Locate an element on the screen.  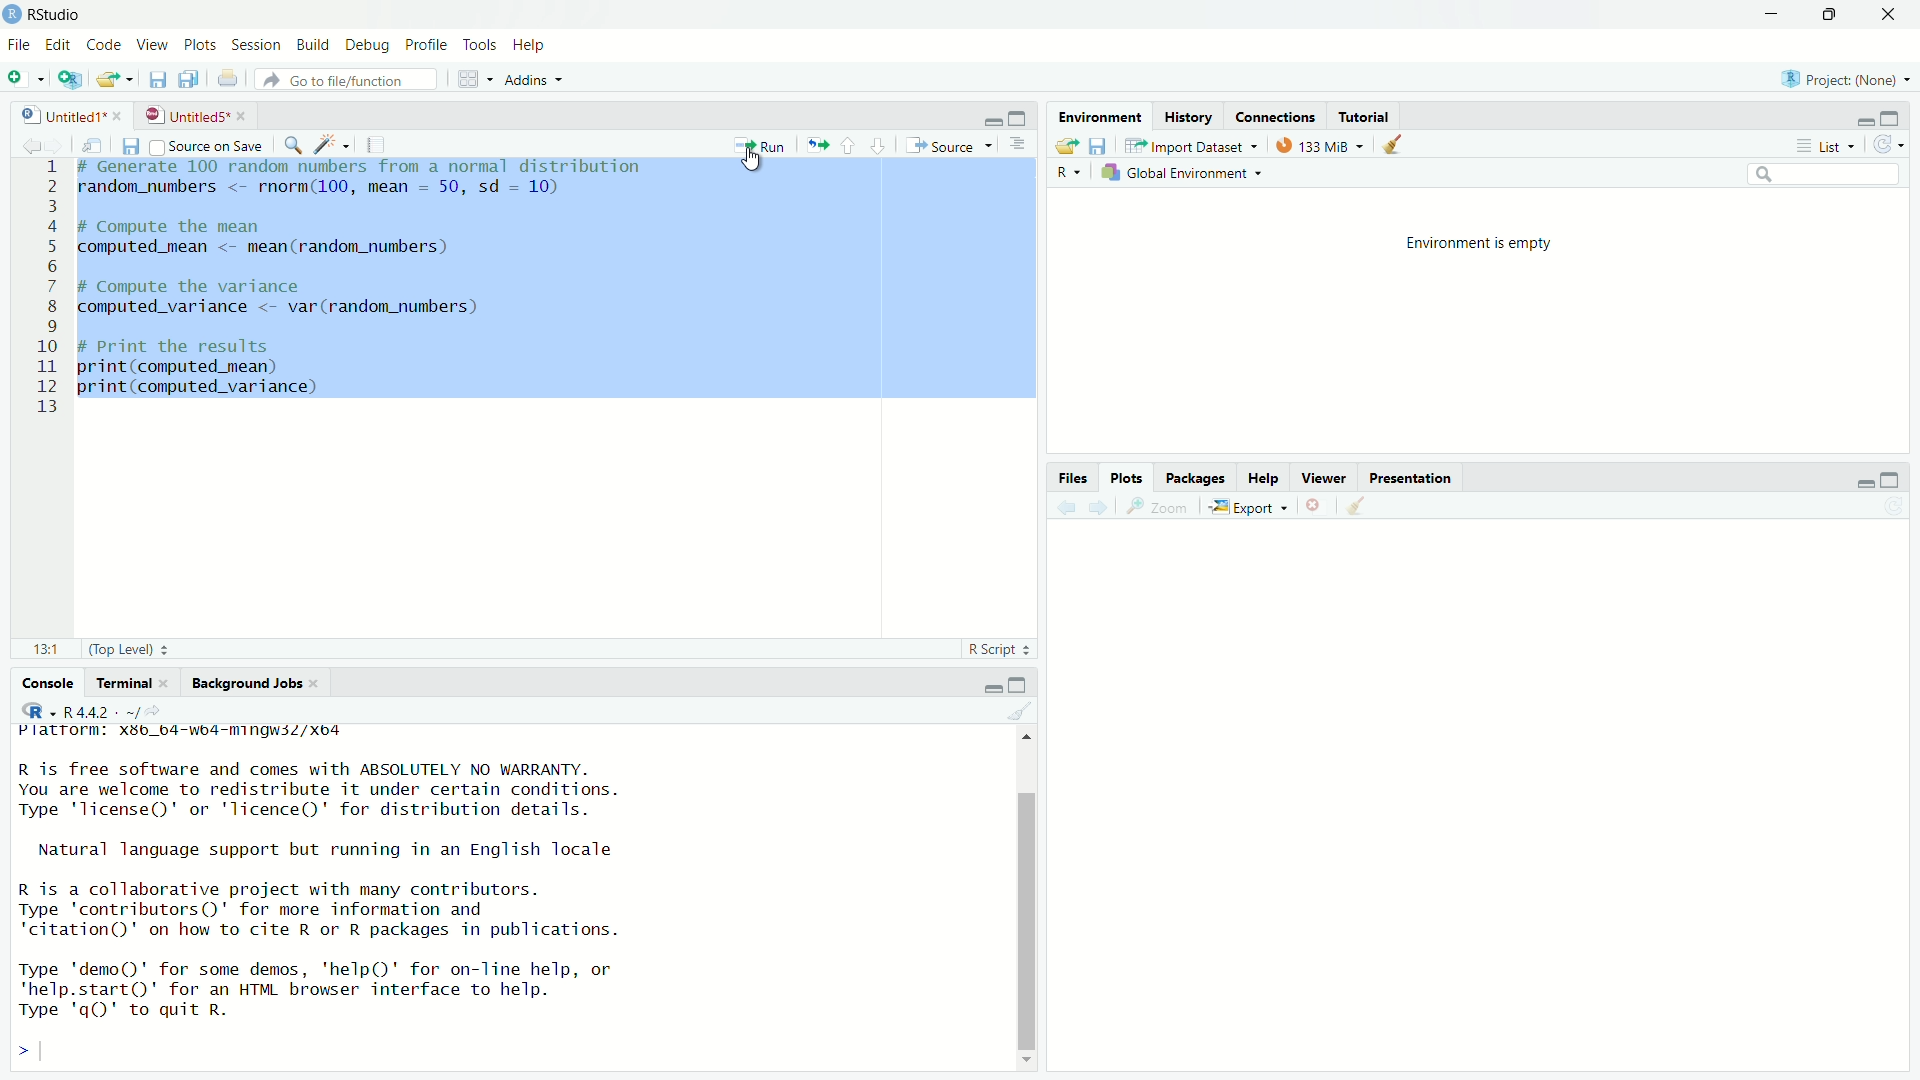
project: (none) is located at coordinates (1850, 79).